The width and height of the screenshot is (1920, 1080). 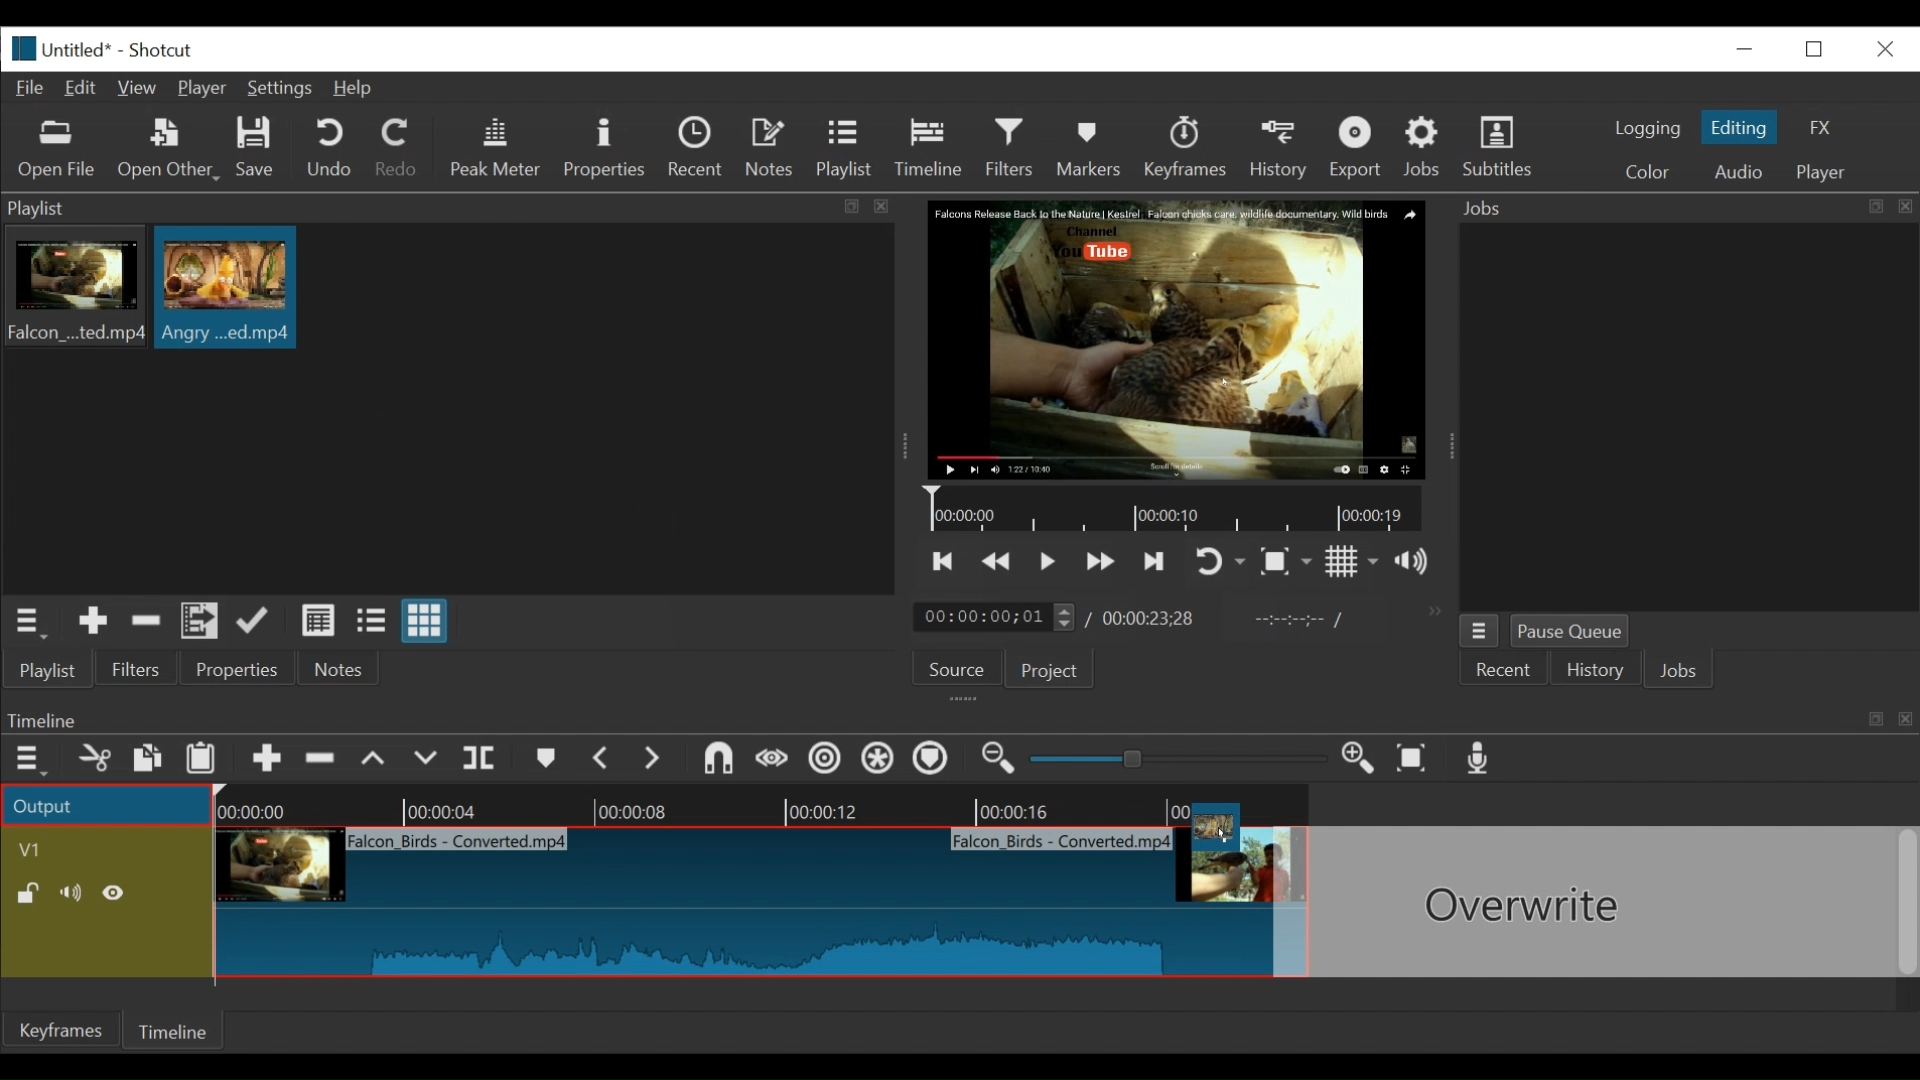 What do you see at coordinates (1155, 618) in the screenshot?
I see `Total duration` at bounding box center [1155, 618].